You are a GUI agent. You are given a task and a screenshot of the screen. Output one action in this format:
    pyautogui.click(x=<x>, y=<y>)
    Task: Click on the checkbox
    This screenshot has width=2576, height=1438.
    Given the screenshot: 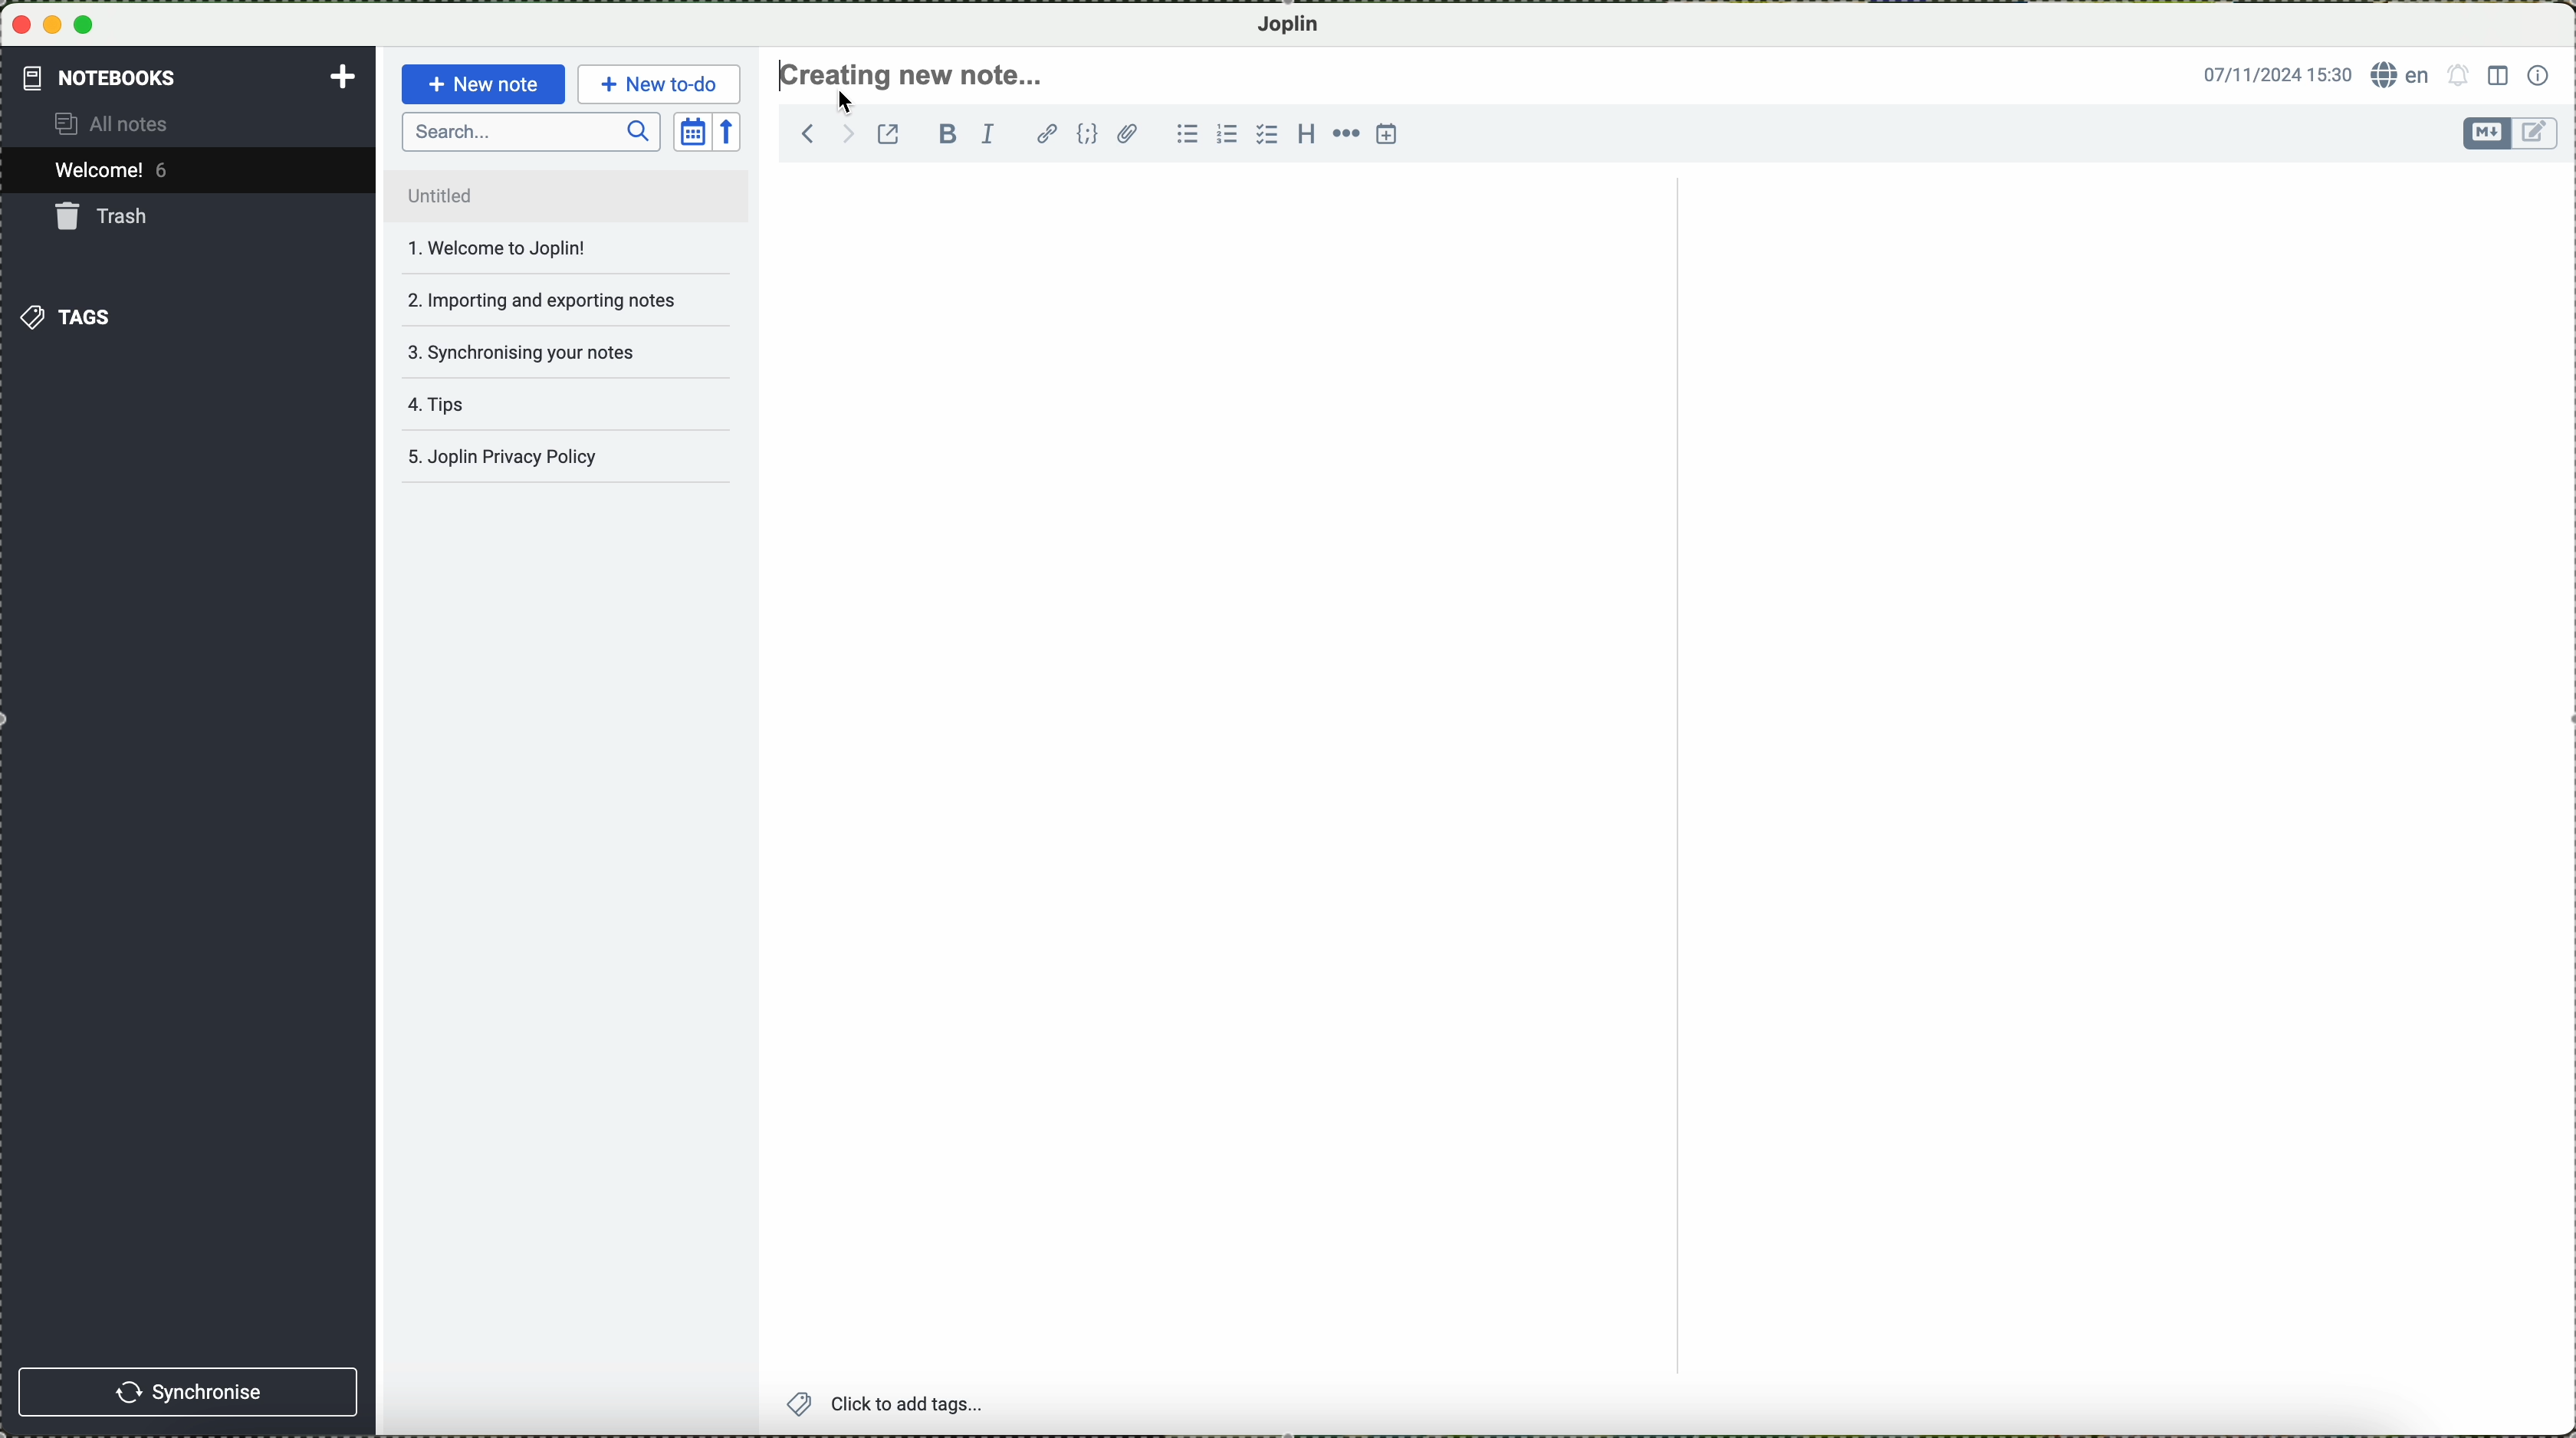 What is the action you would take?
    pyautogui.click(x=1264, y=134)
    